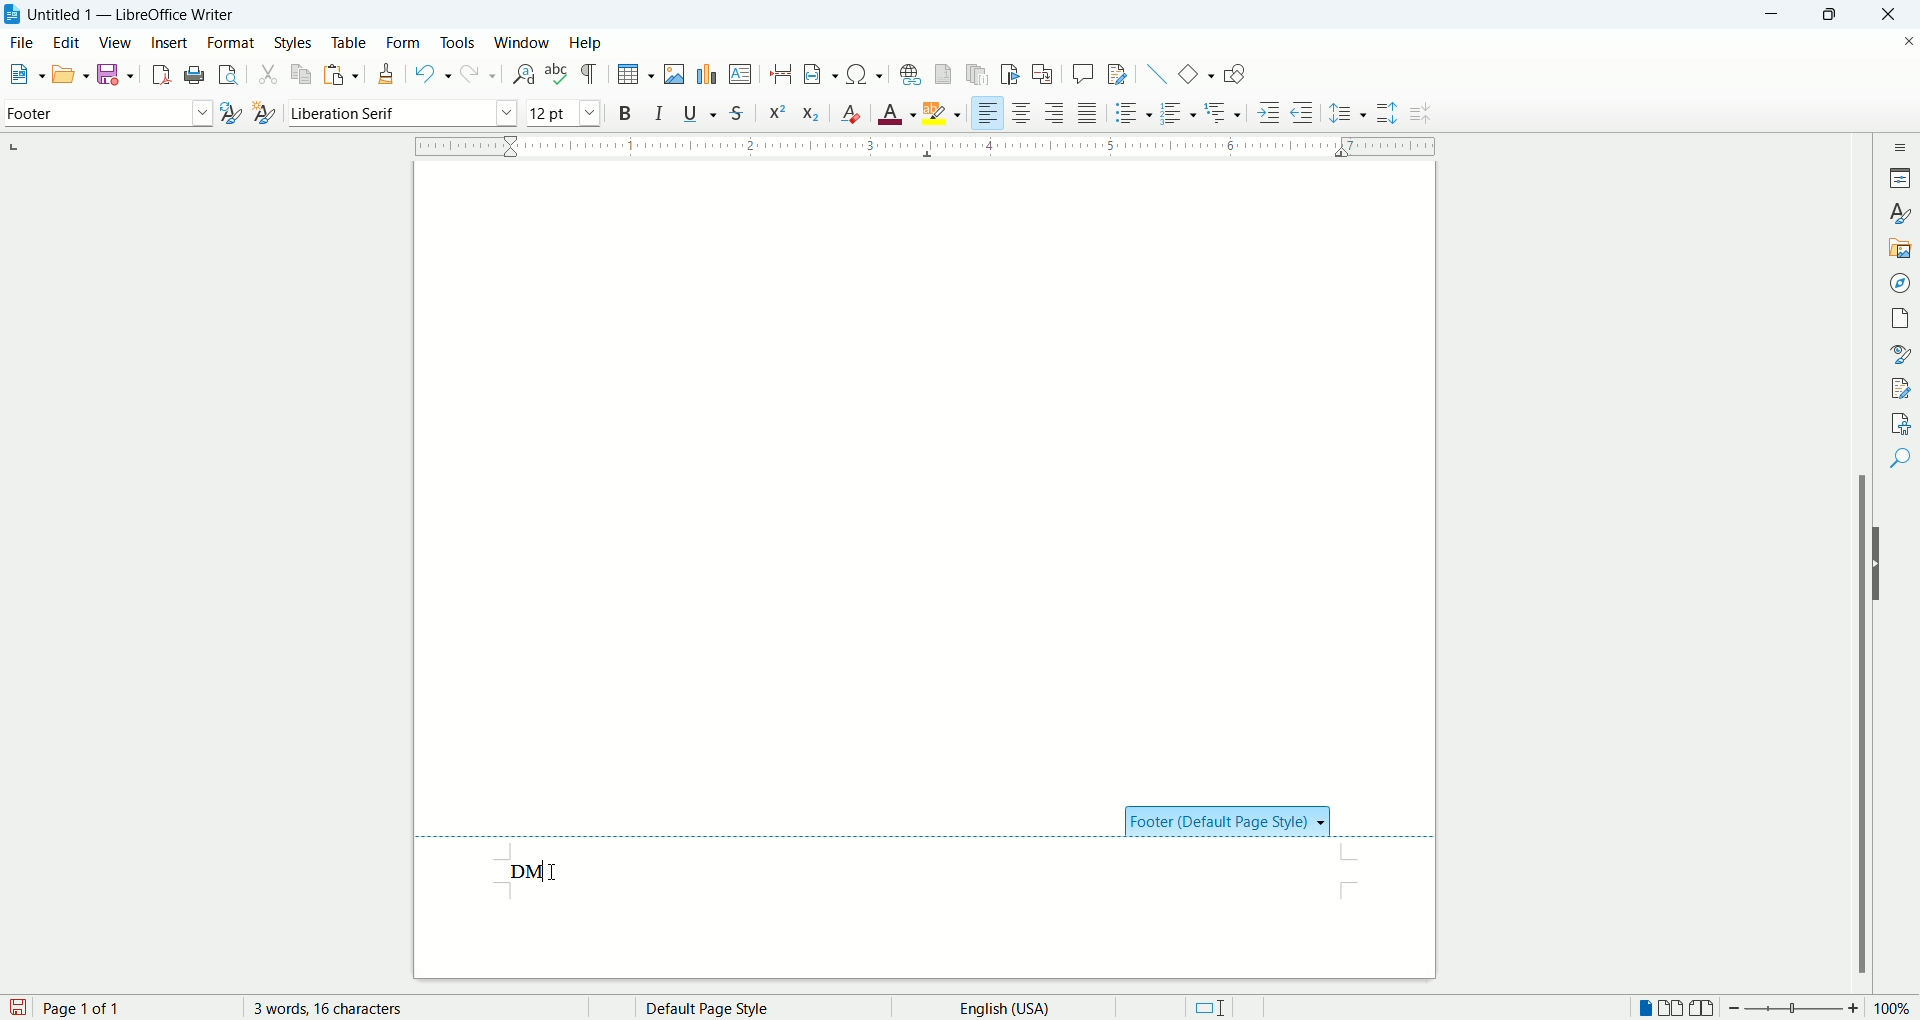 This screenshot has height=1020, width=1920. I want to click on main page, so click(927, 473).